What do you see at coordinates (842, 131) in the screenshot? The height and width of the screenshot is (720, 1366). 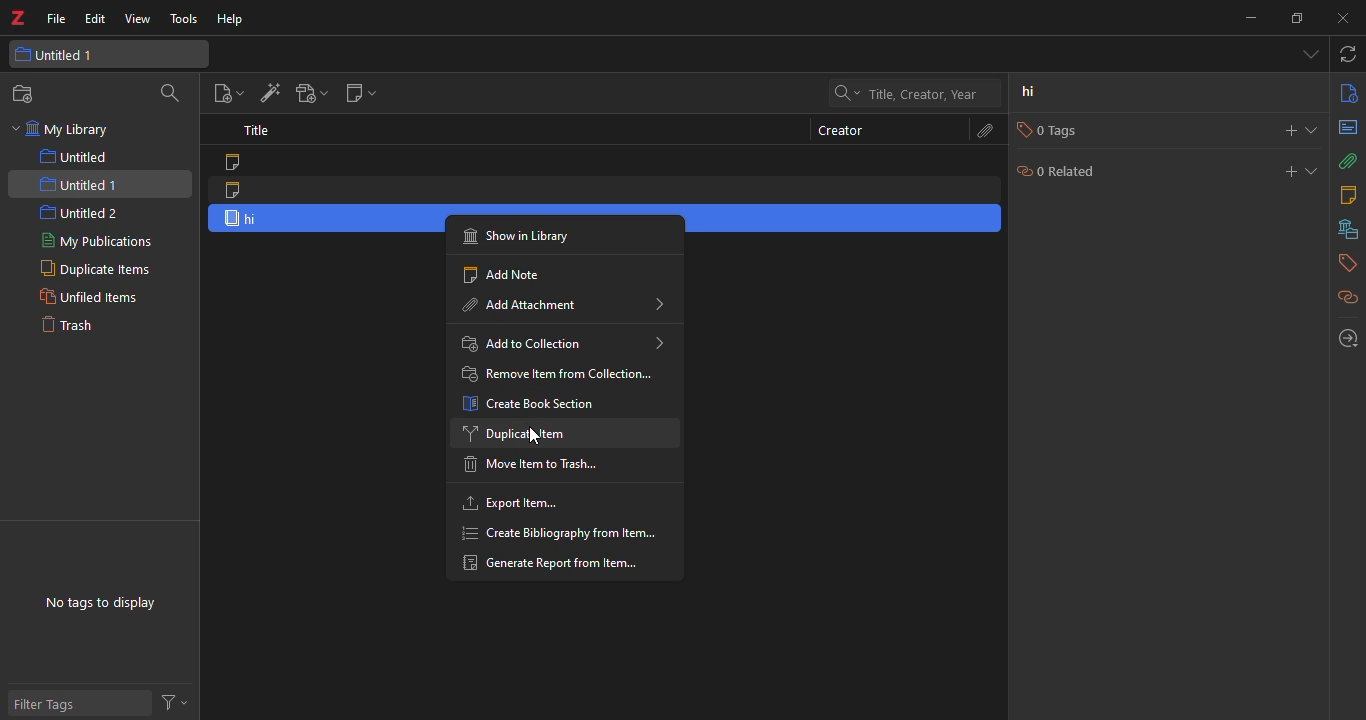 I see `creator` at bounding box center [842, 131].